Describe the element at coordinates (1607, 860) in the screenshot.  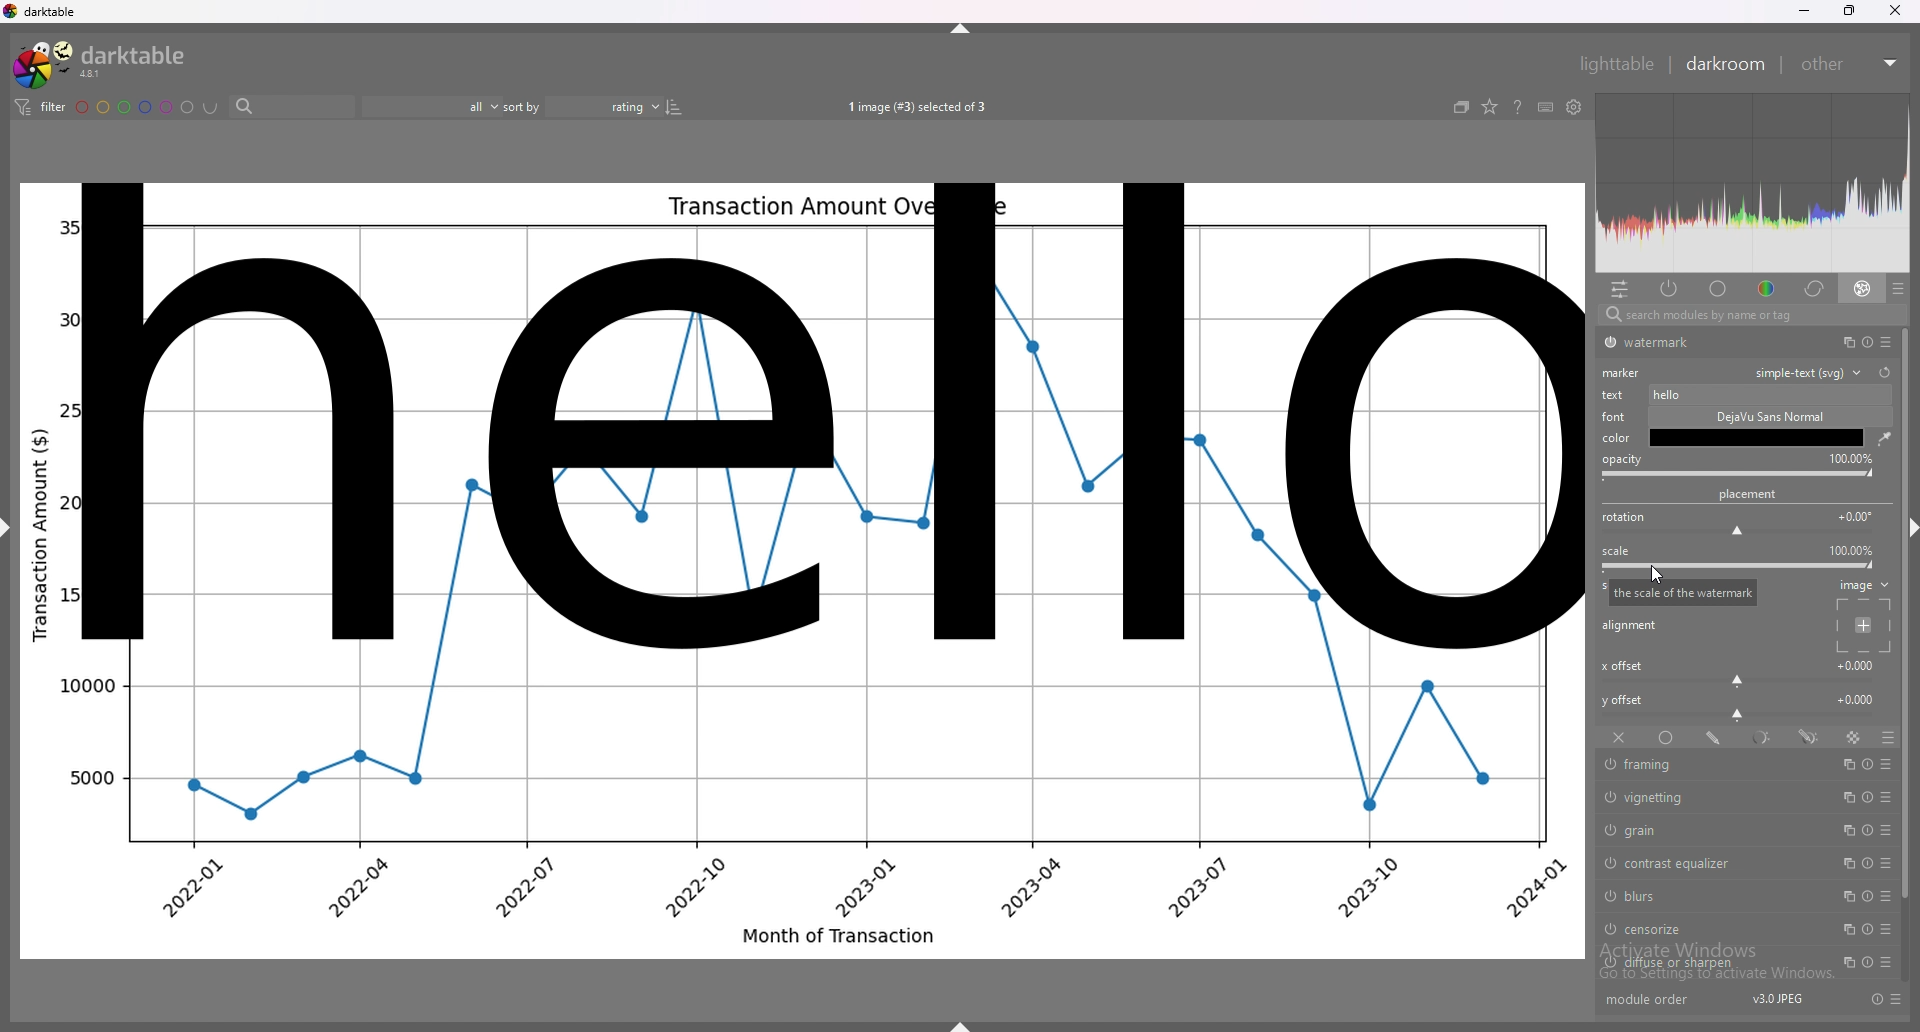
I see `switch off` at that location.